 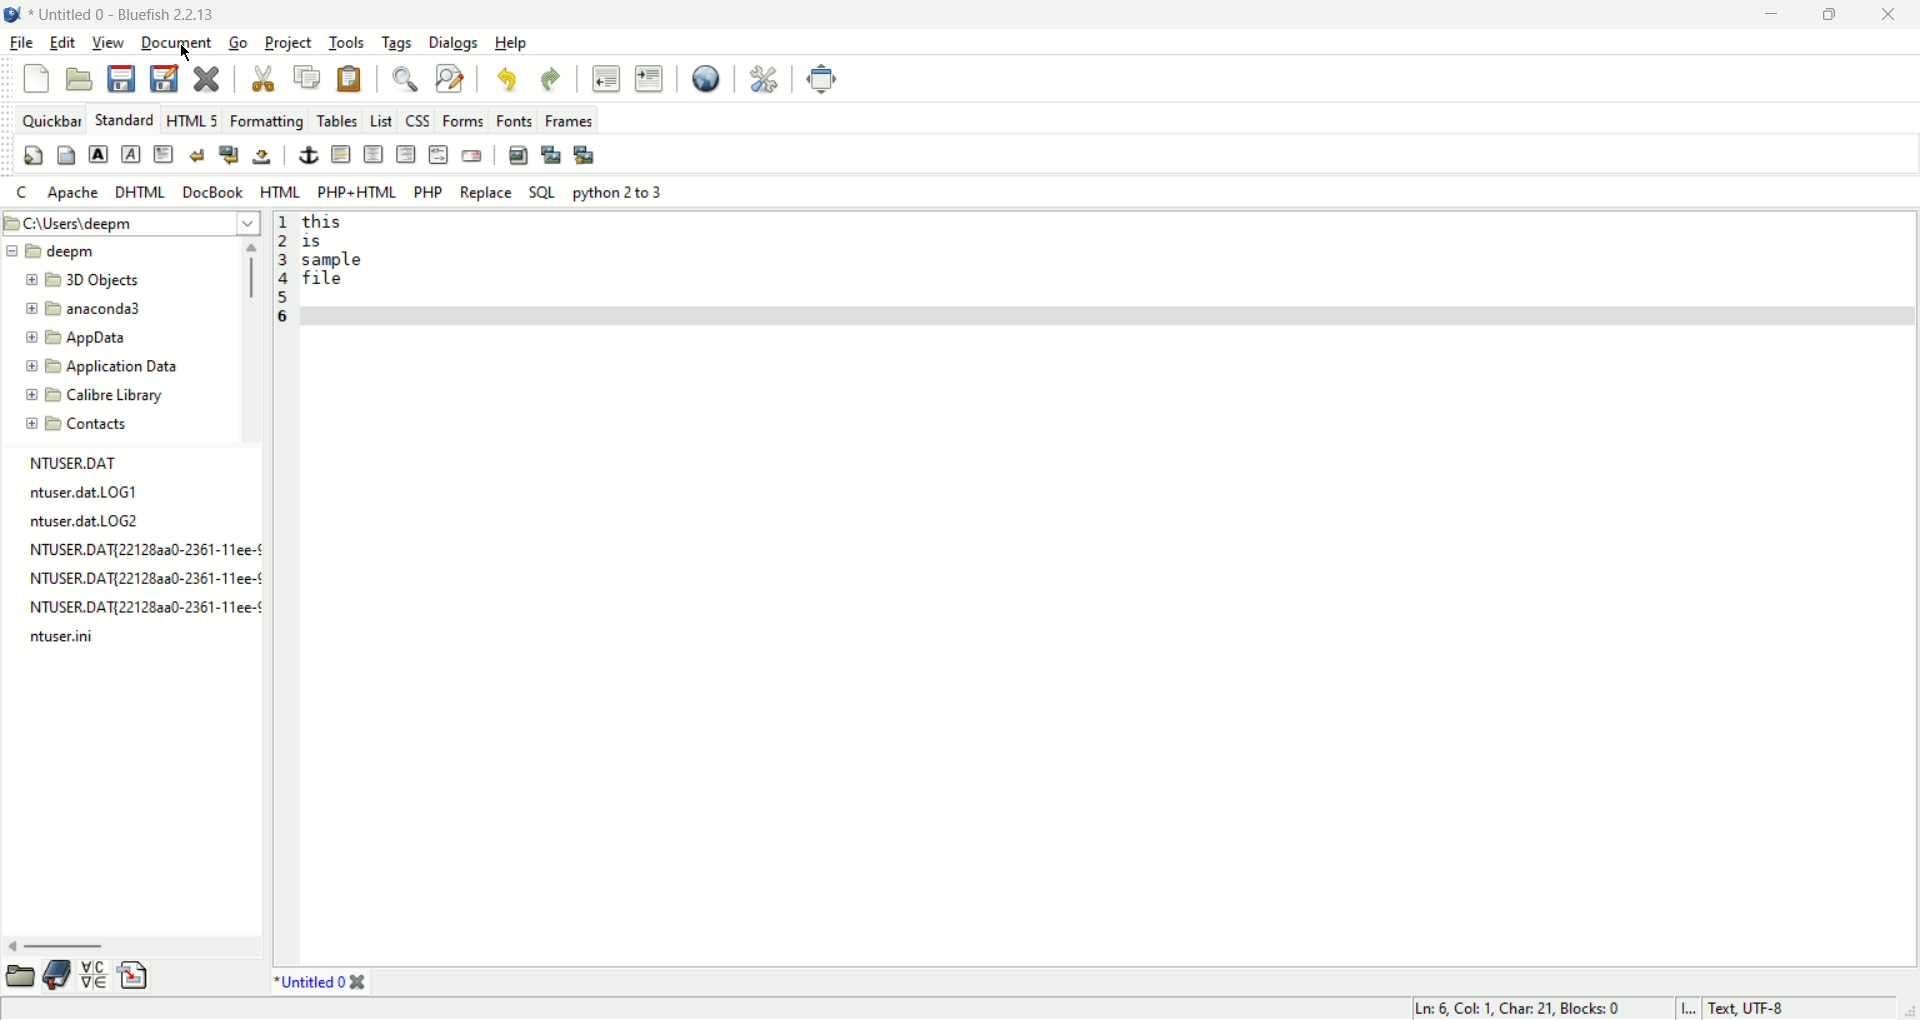 I want to click on CSS, so click(x=420, y=120).